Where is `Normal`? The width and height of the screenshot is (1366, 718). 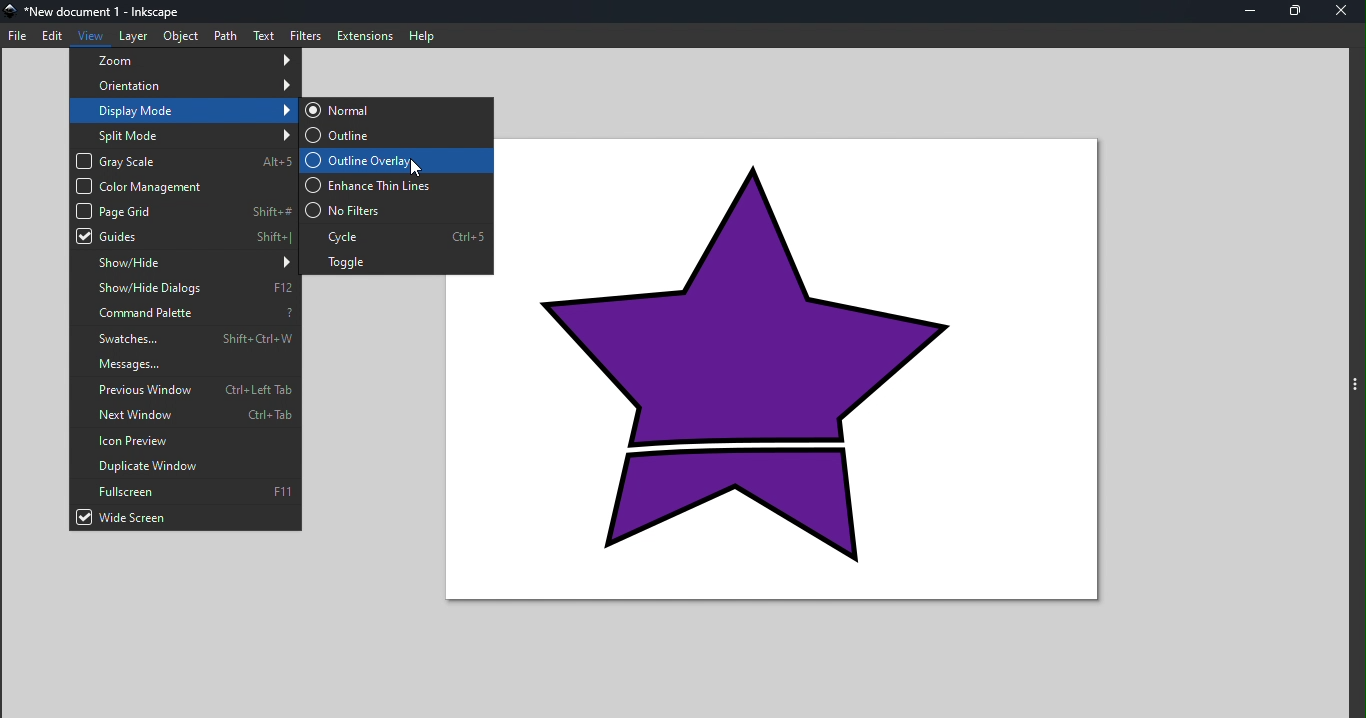 Normal is located at coordinates (395, 111).